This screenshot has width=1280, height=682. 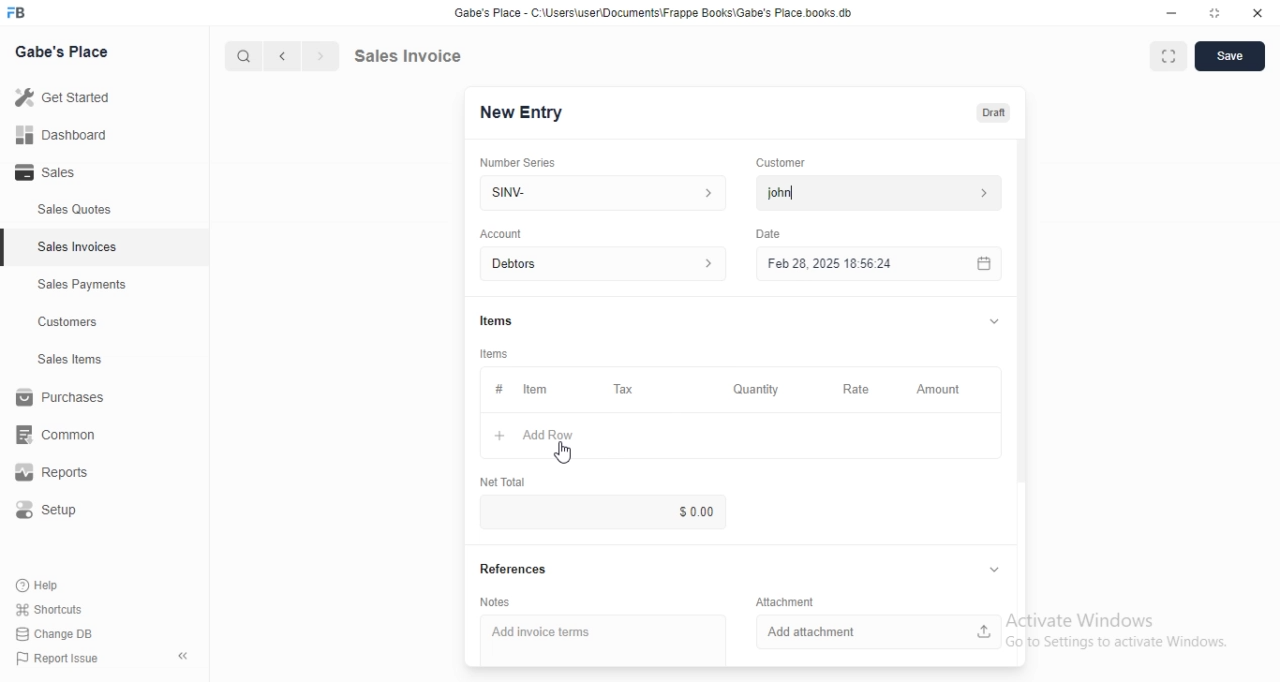 I want to click on ‘Quantity, so click(x=755, y=389).